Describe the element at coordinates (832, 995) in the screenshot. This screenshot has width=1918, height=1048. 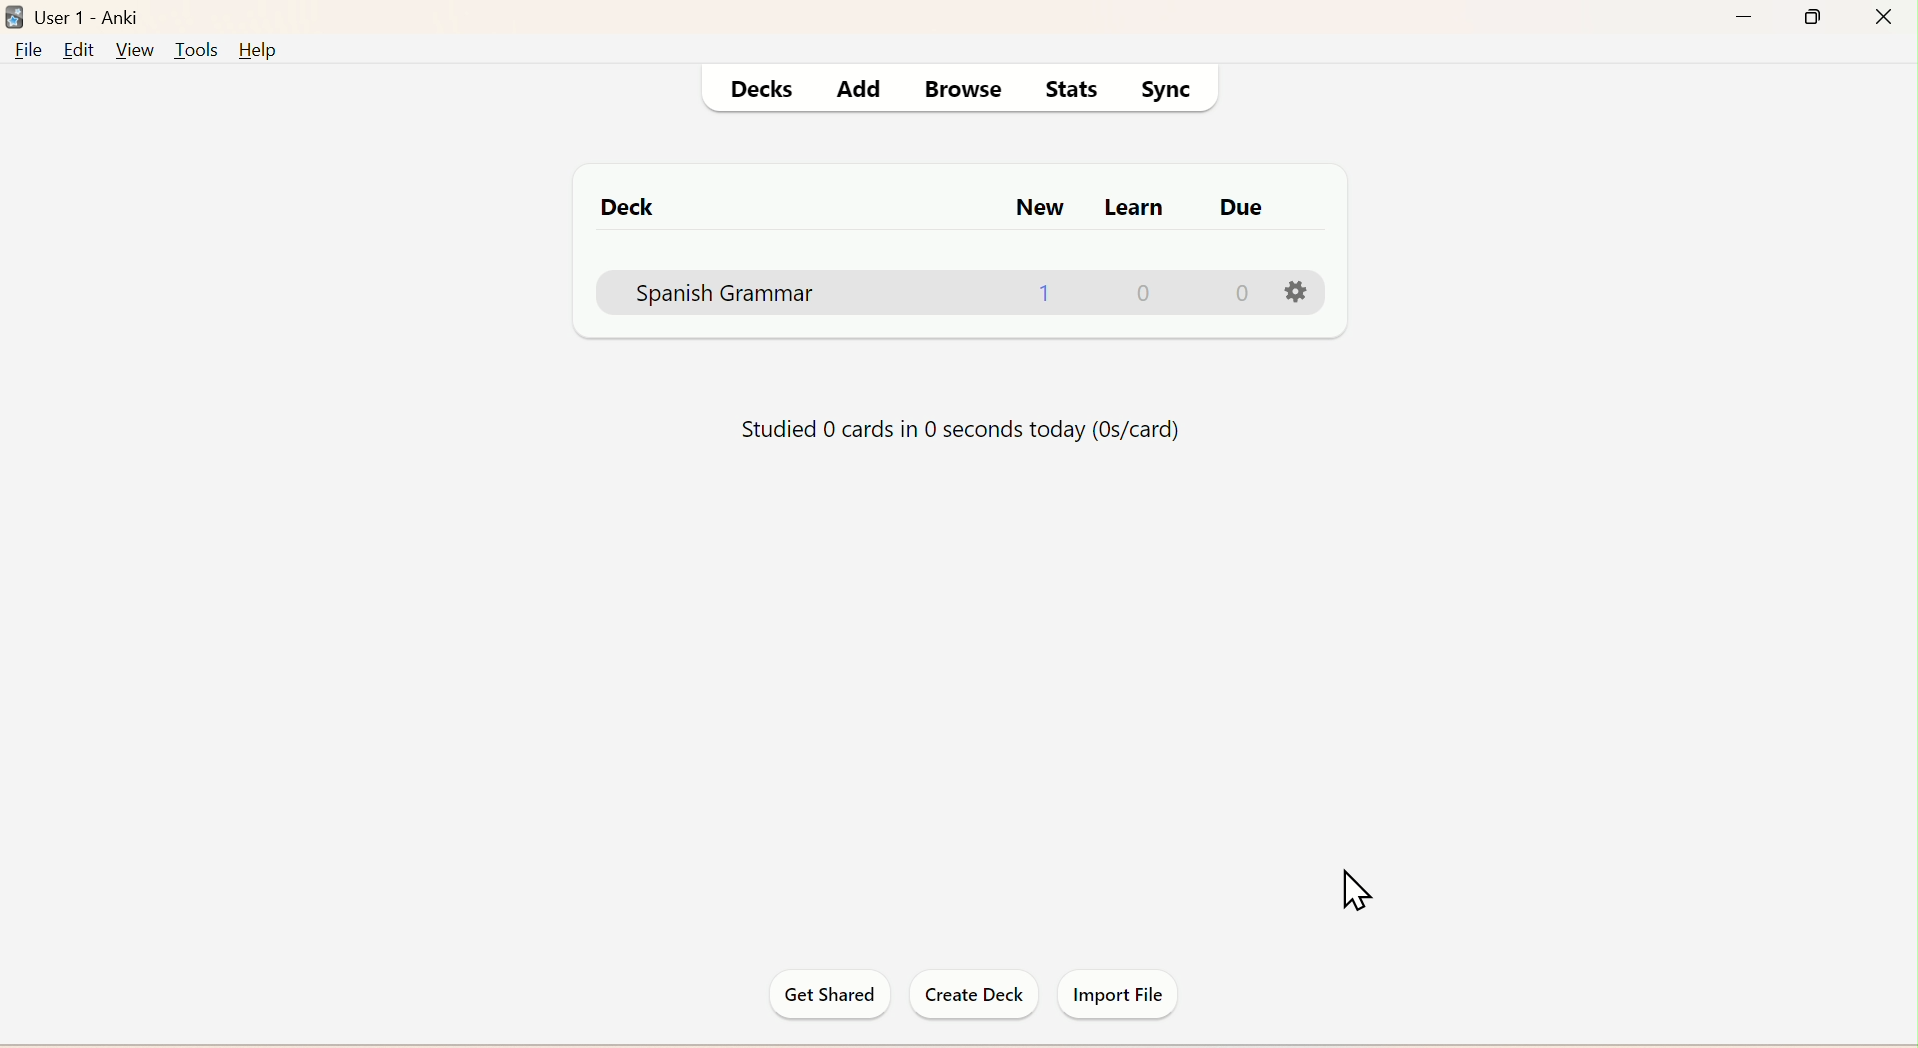
I see `Get Started` at that location.